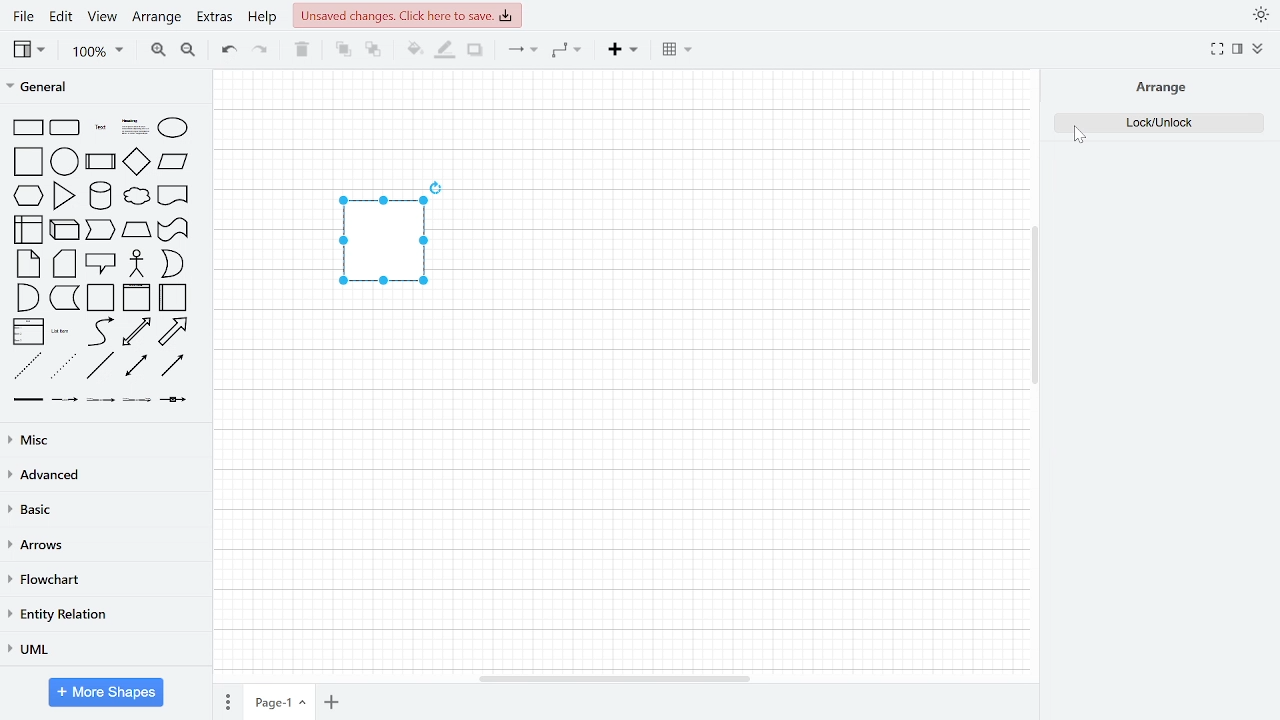 The height and width of the screenshot is (720, 1280). I want to click on vertical scrollbar, so click(1035, 307).